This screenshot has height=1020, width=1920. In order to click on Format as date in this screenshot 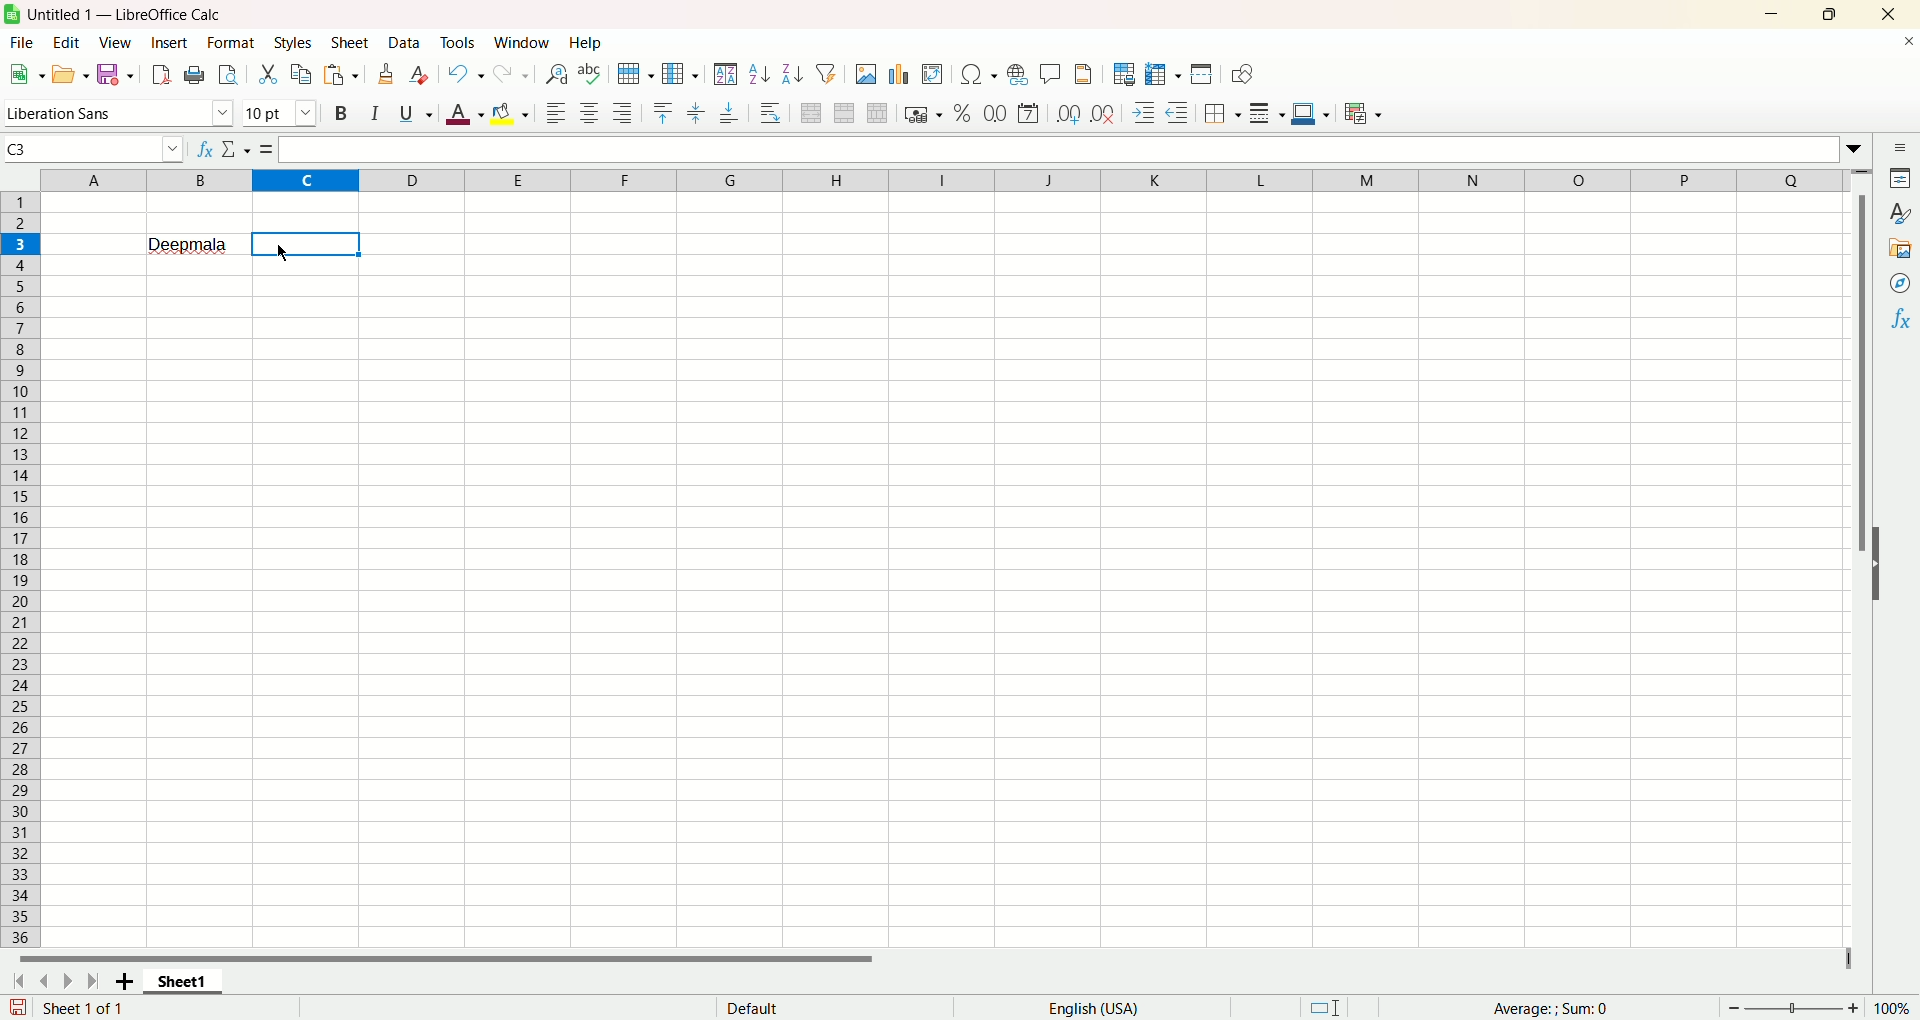, I will do `click(1028, 114)`.